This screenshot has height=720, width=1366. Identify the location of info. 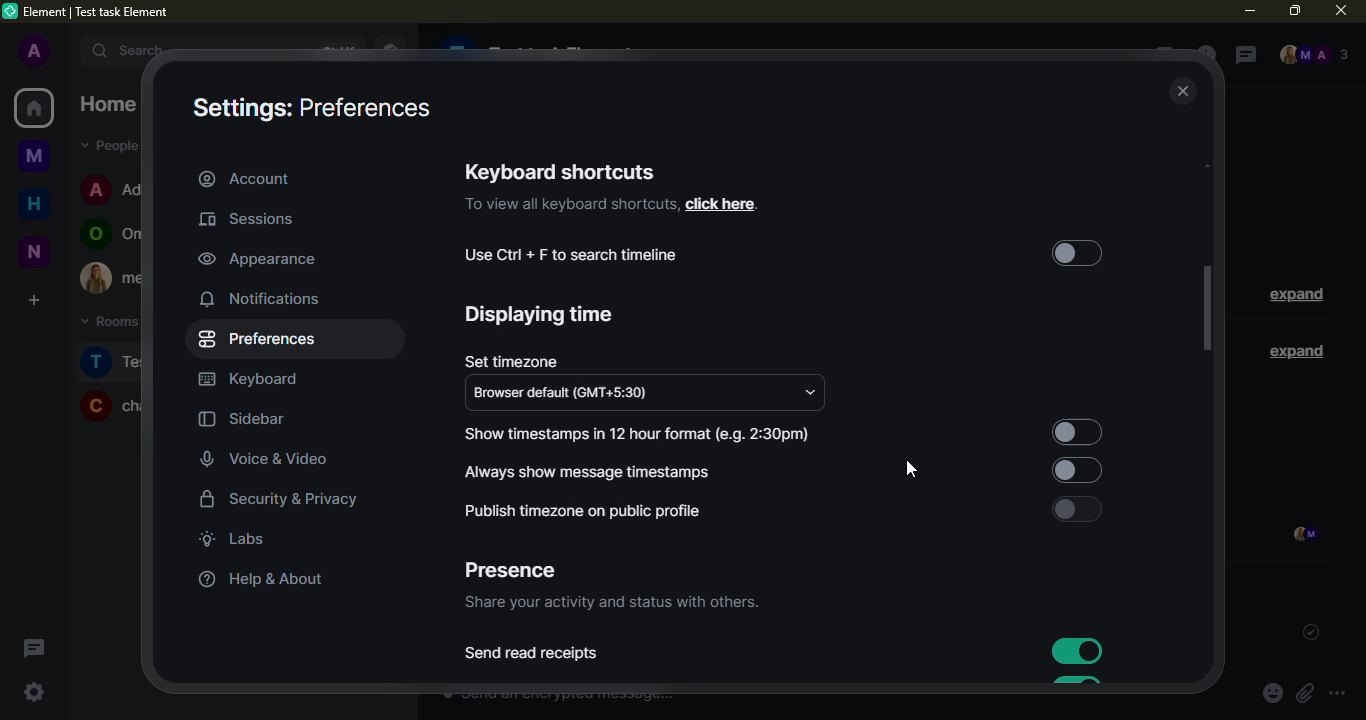
(570, 205).